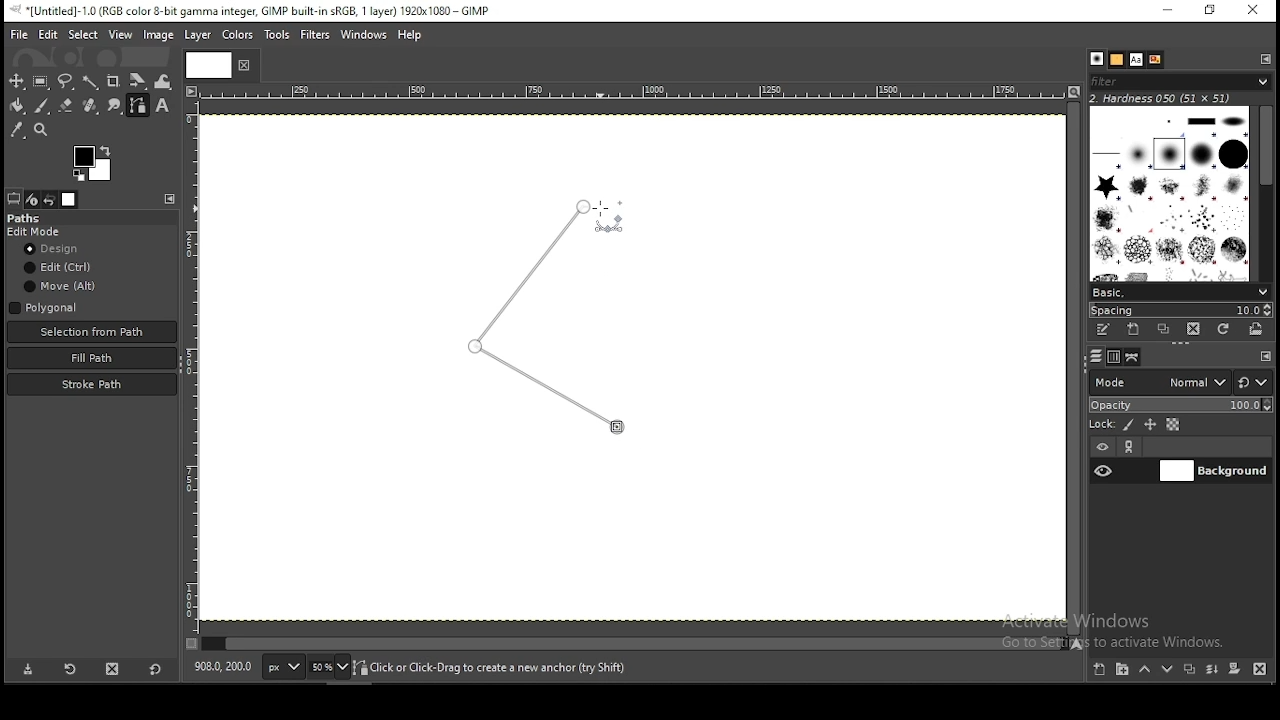 The height and width of the screenshot is (720, 1280). I want to click on paths, so click(1133, 357).